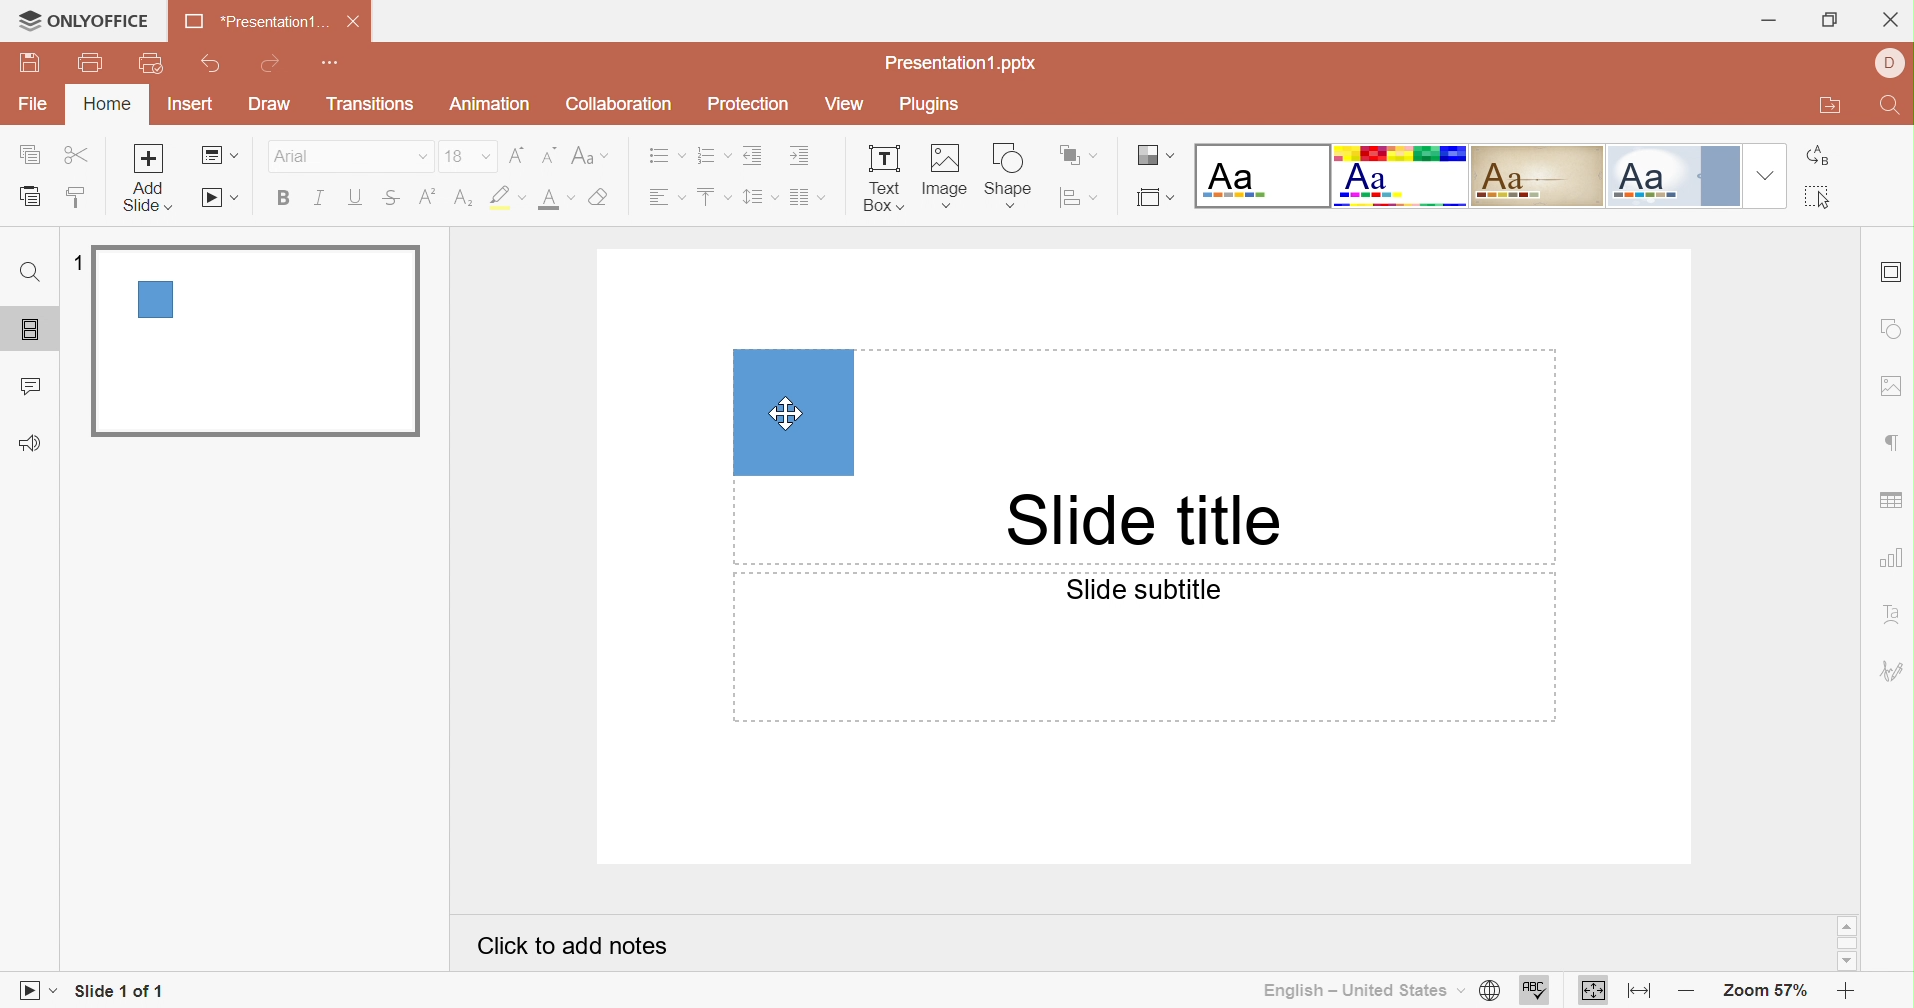 The image size is (1914, 1008). Describe the element at coordinates (1359, 991) in the screenshot. I see `English - United States` at that location.